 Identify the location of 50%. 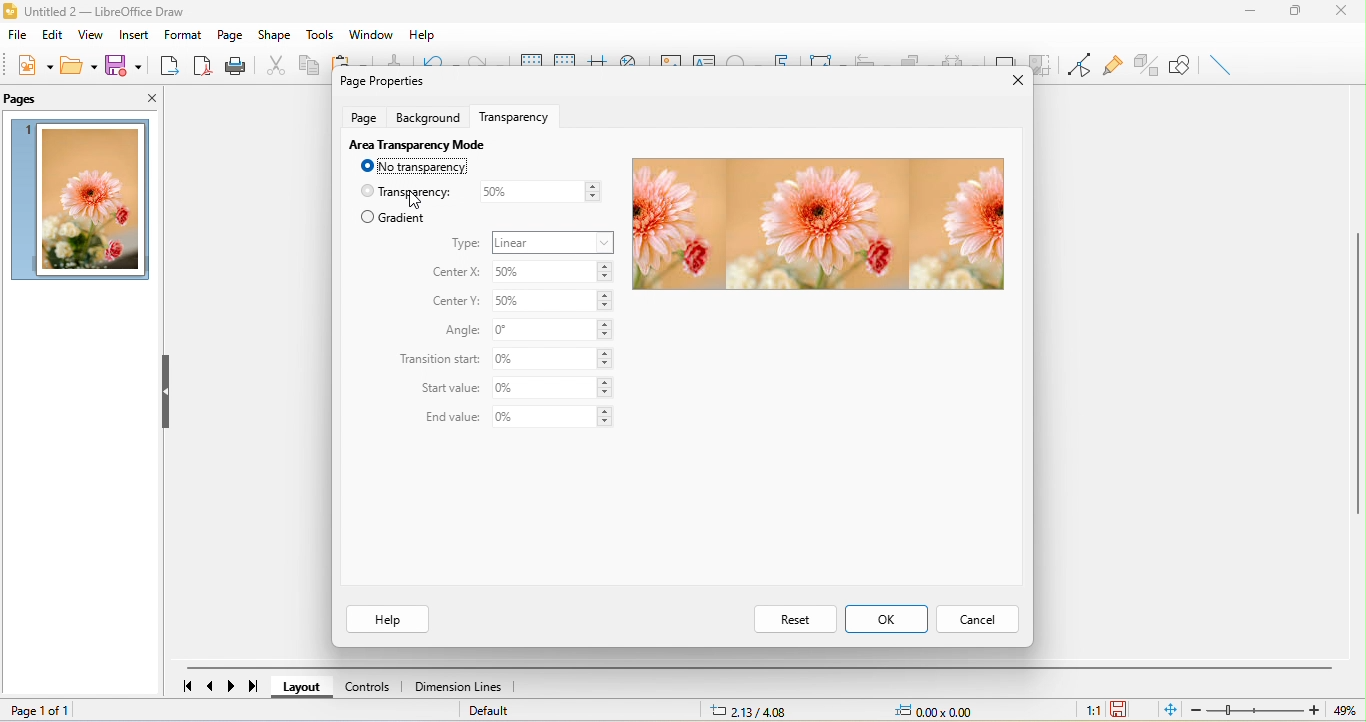
(540, 191).